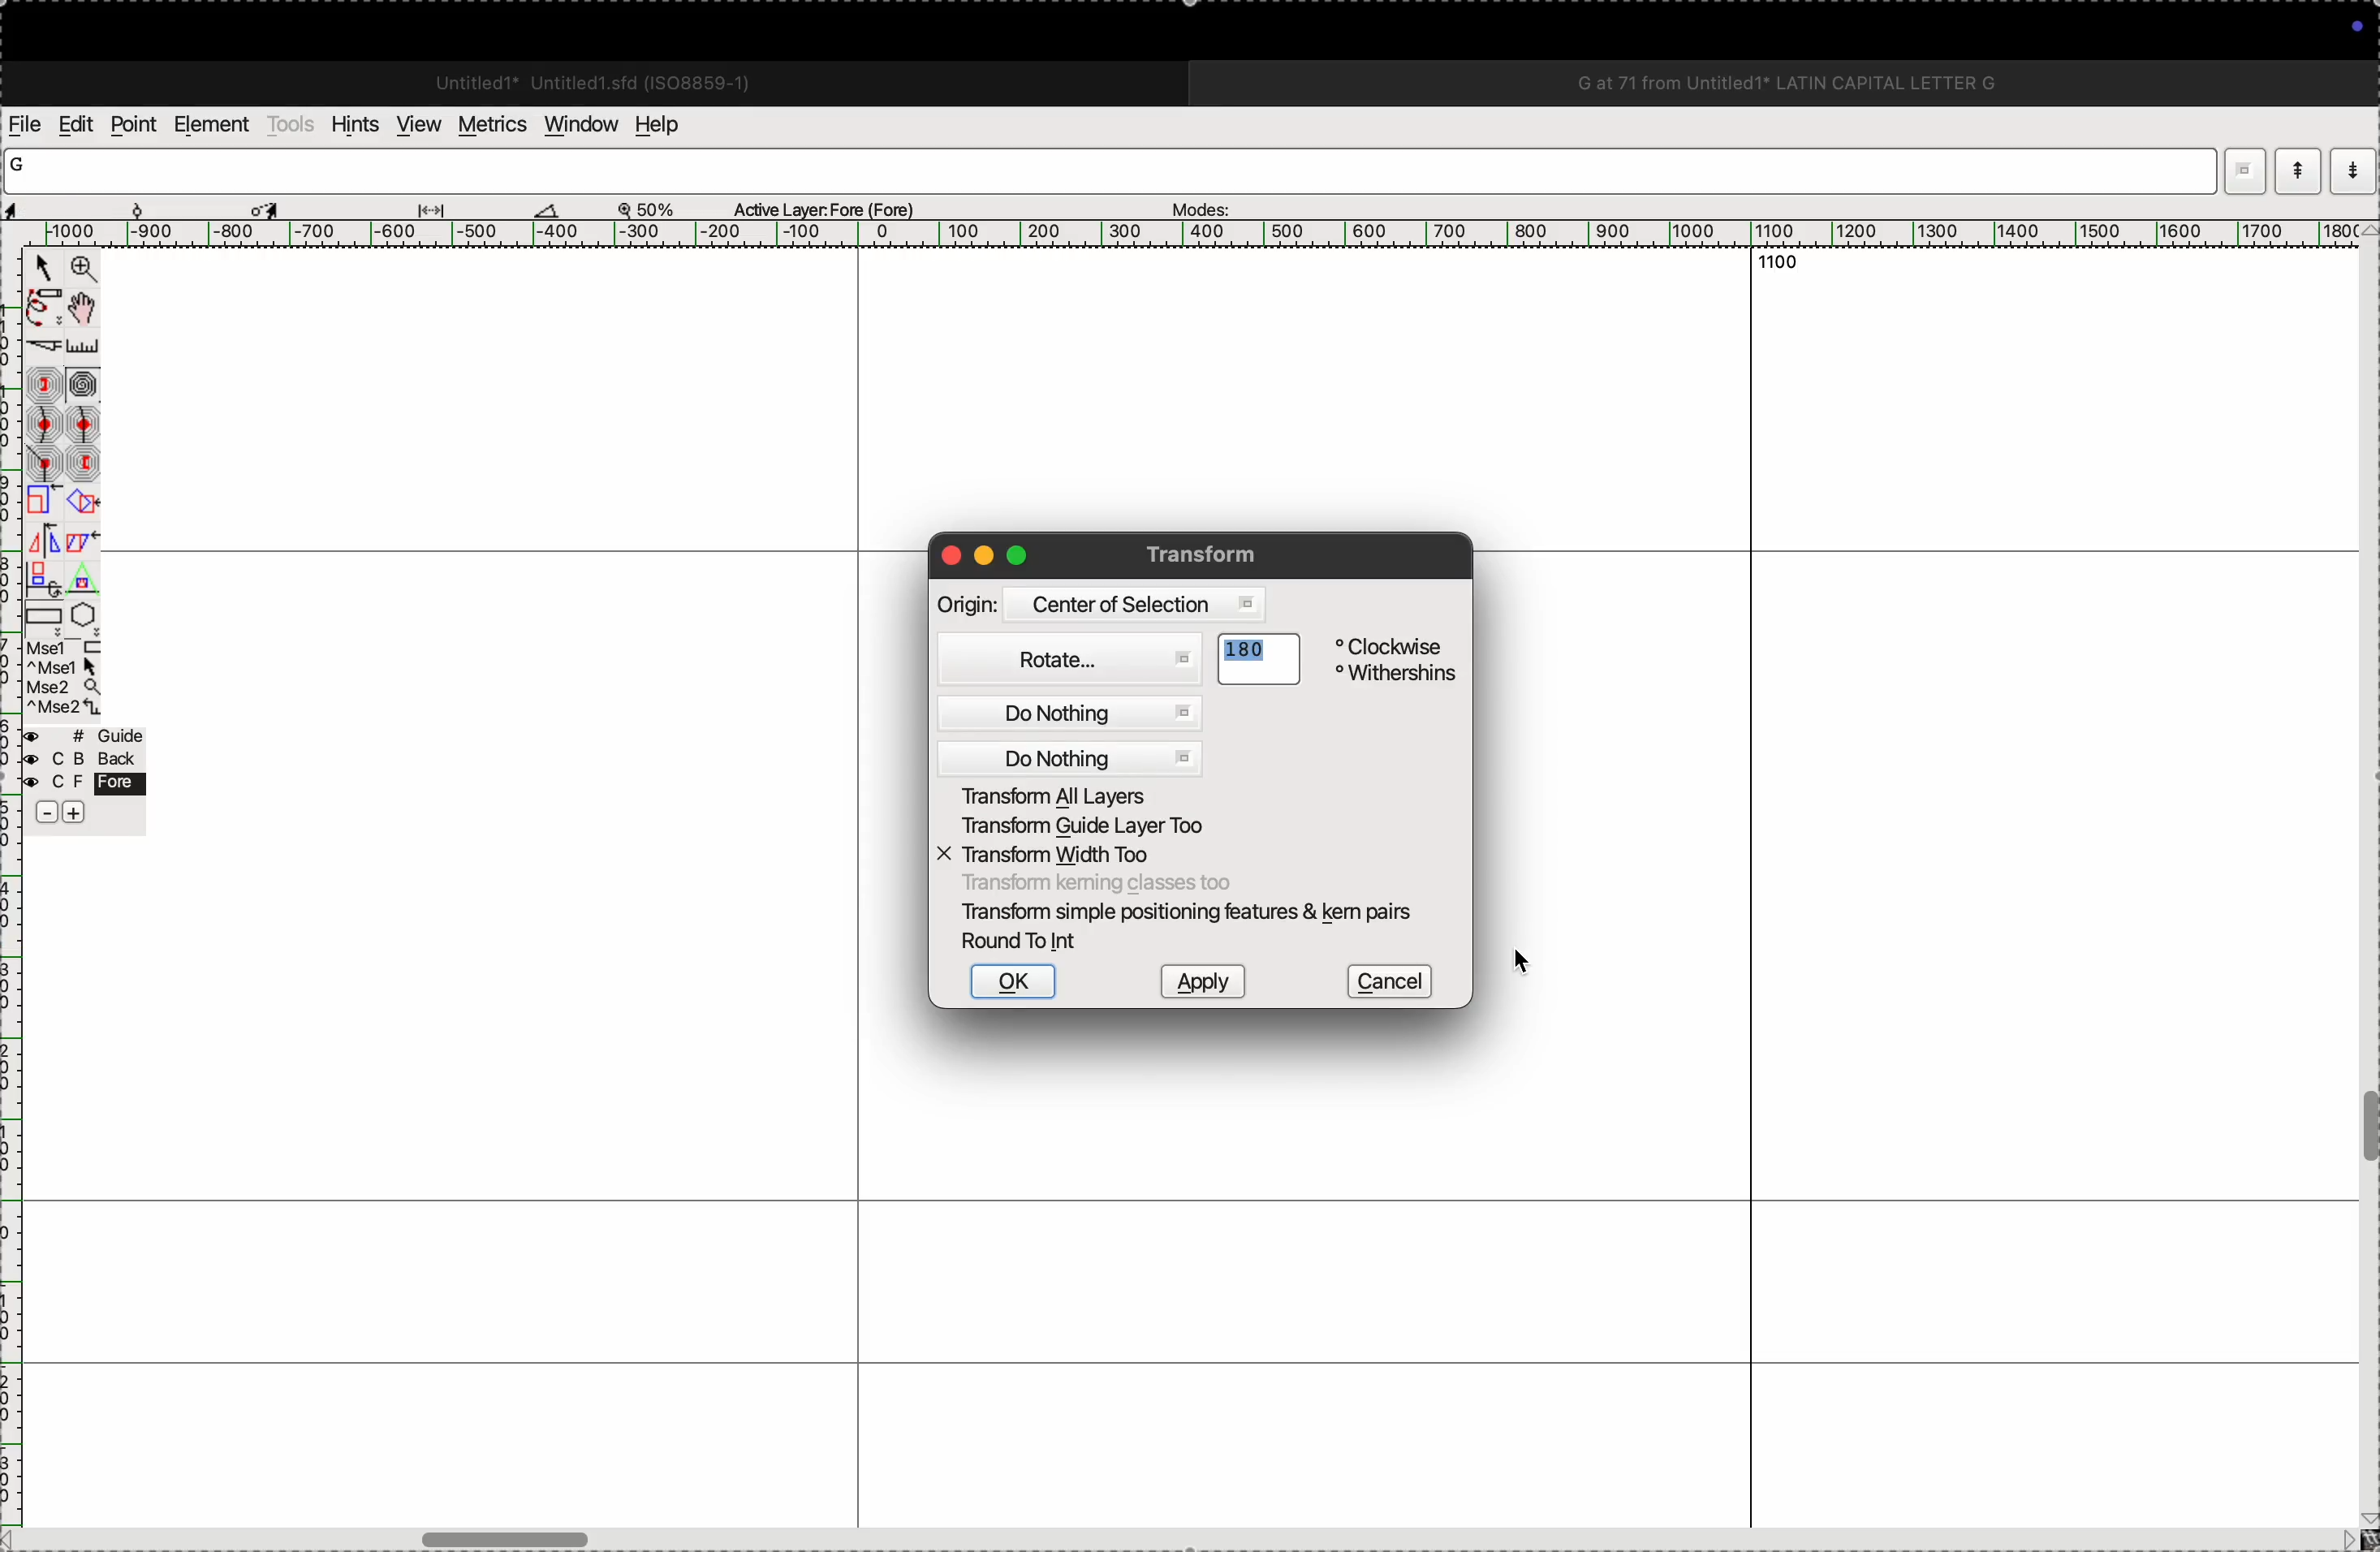  What do you see at coordinates (82, 579) in the screenshot?
I see `perspective` at bounding box center [82, 579].